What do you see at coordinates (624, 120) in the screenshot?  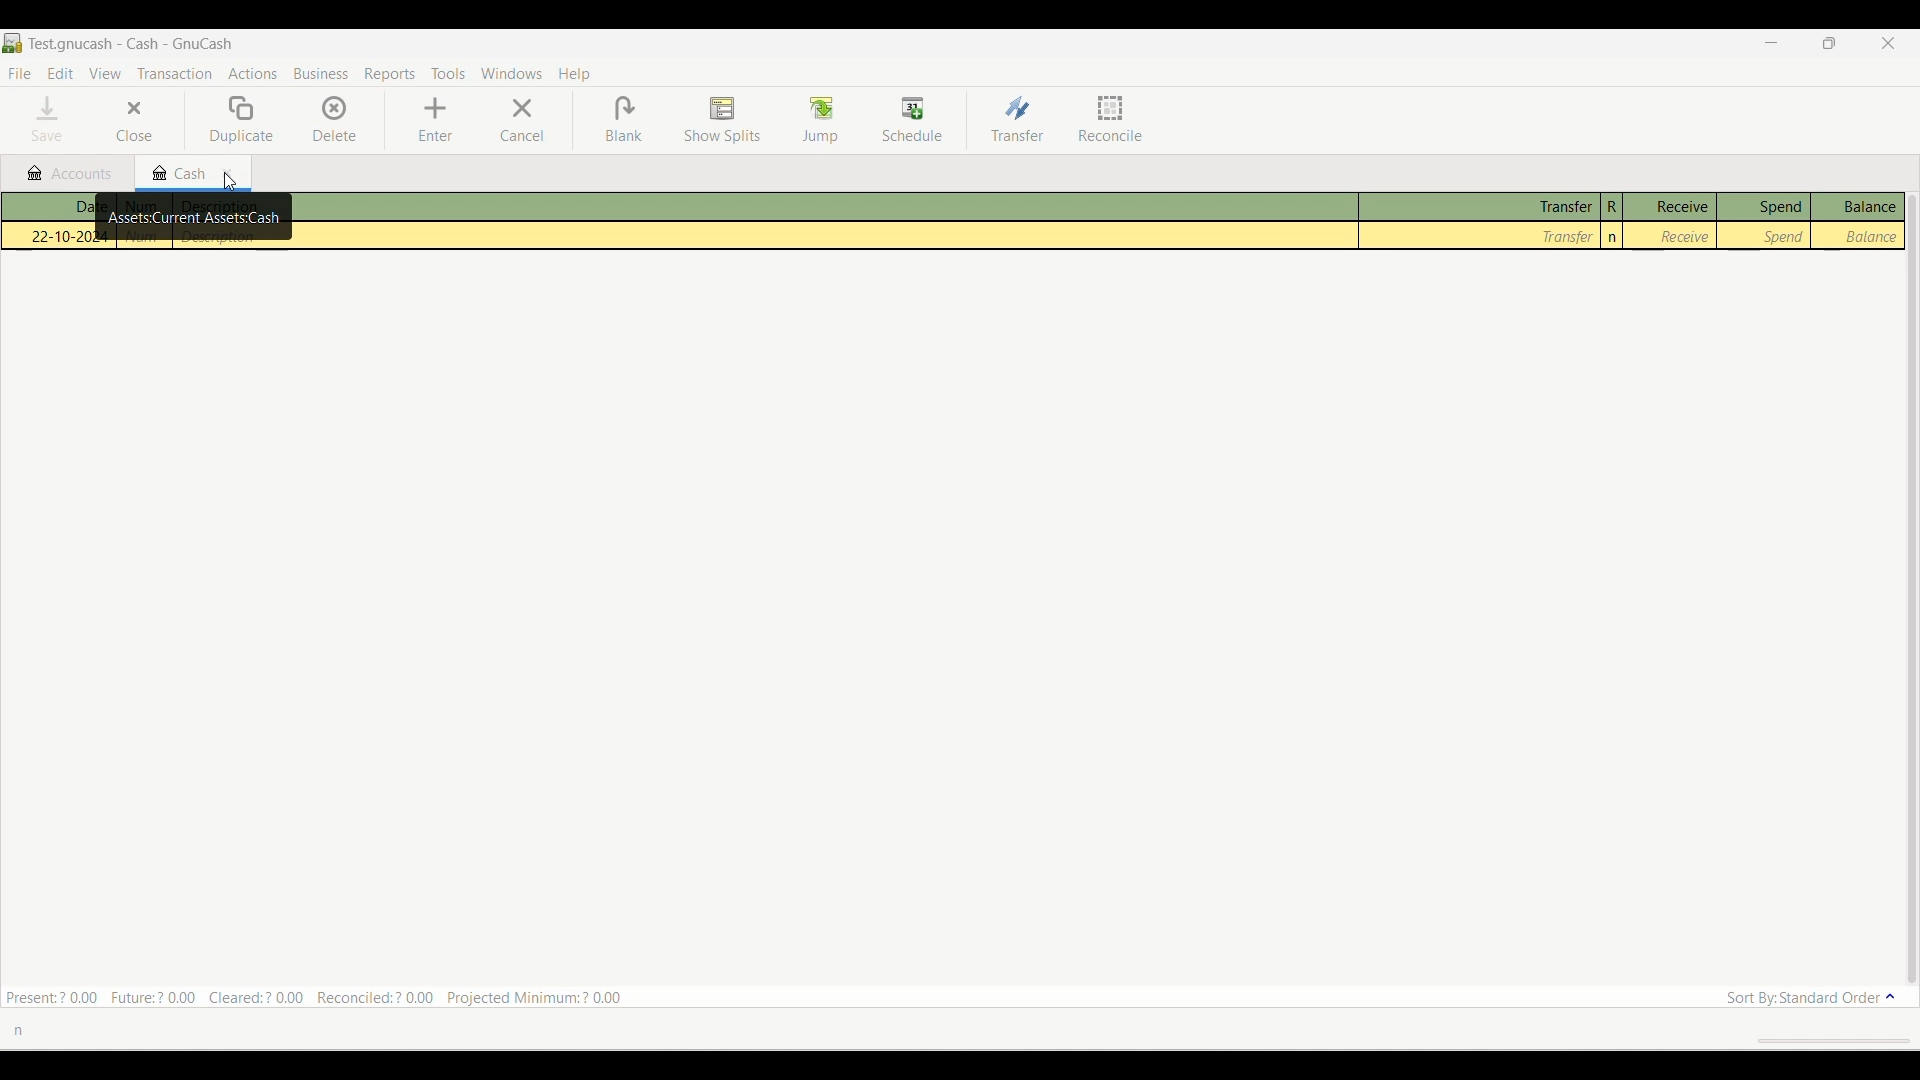 I see `Blank` at bounding box center [624, 120].